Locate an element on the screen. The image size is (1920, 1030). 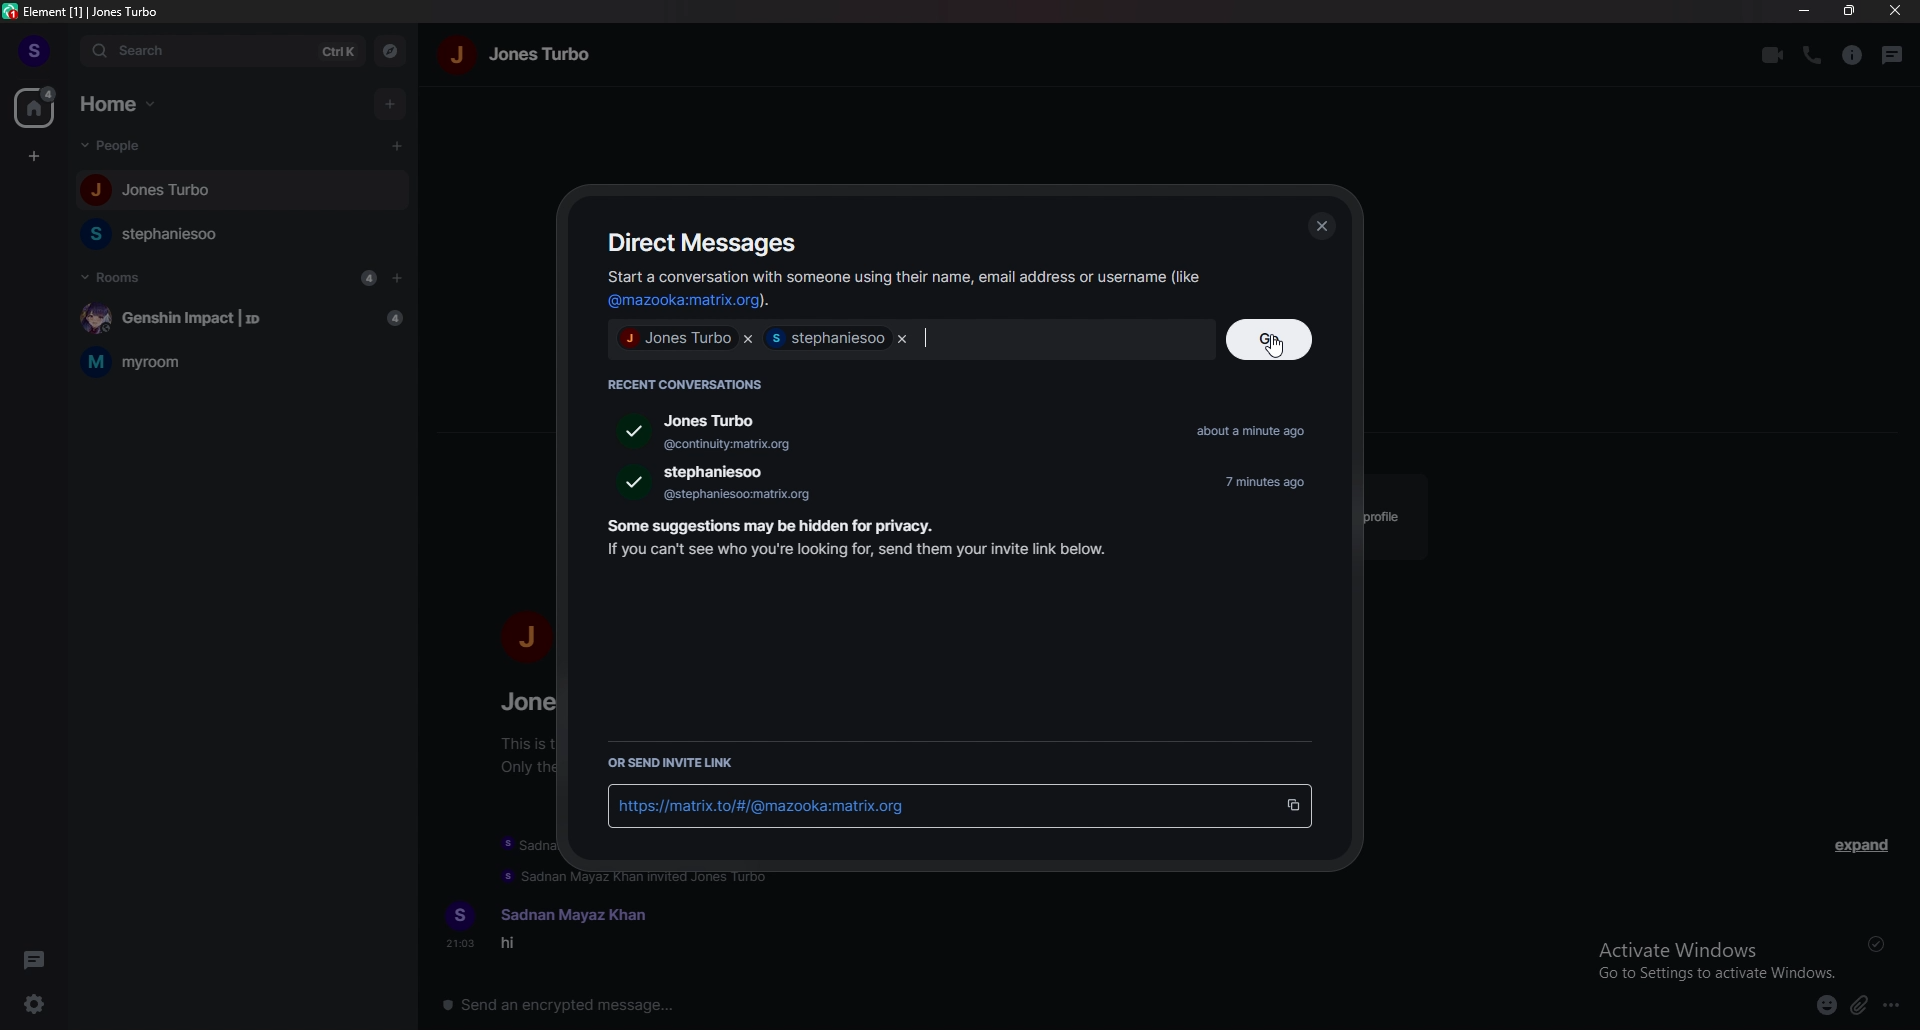
remove is located at coordinates (748, 338).